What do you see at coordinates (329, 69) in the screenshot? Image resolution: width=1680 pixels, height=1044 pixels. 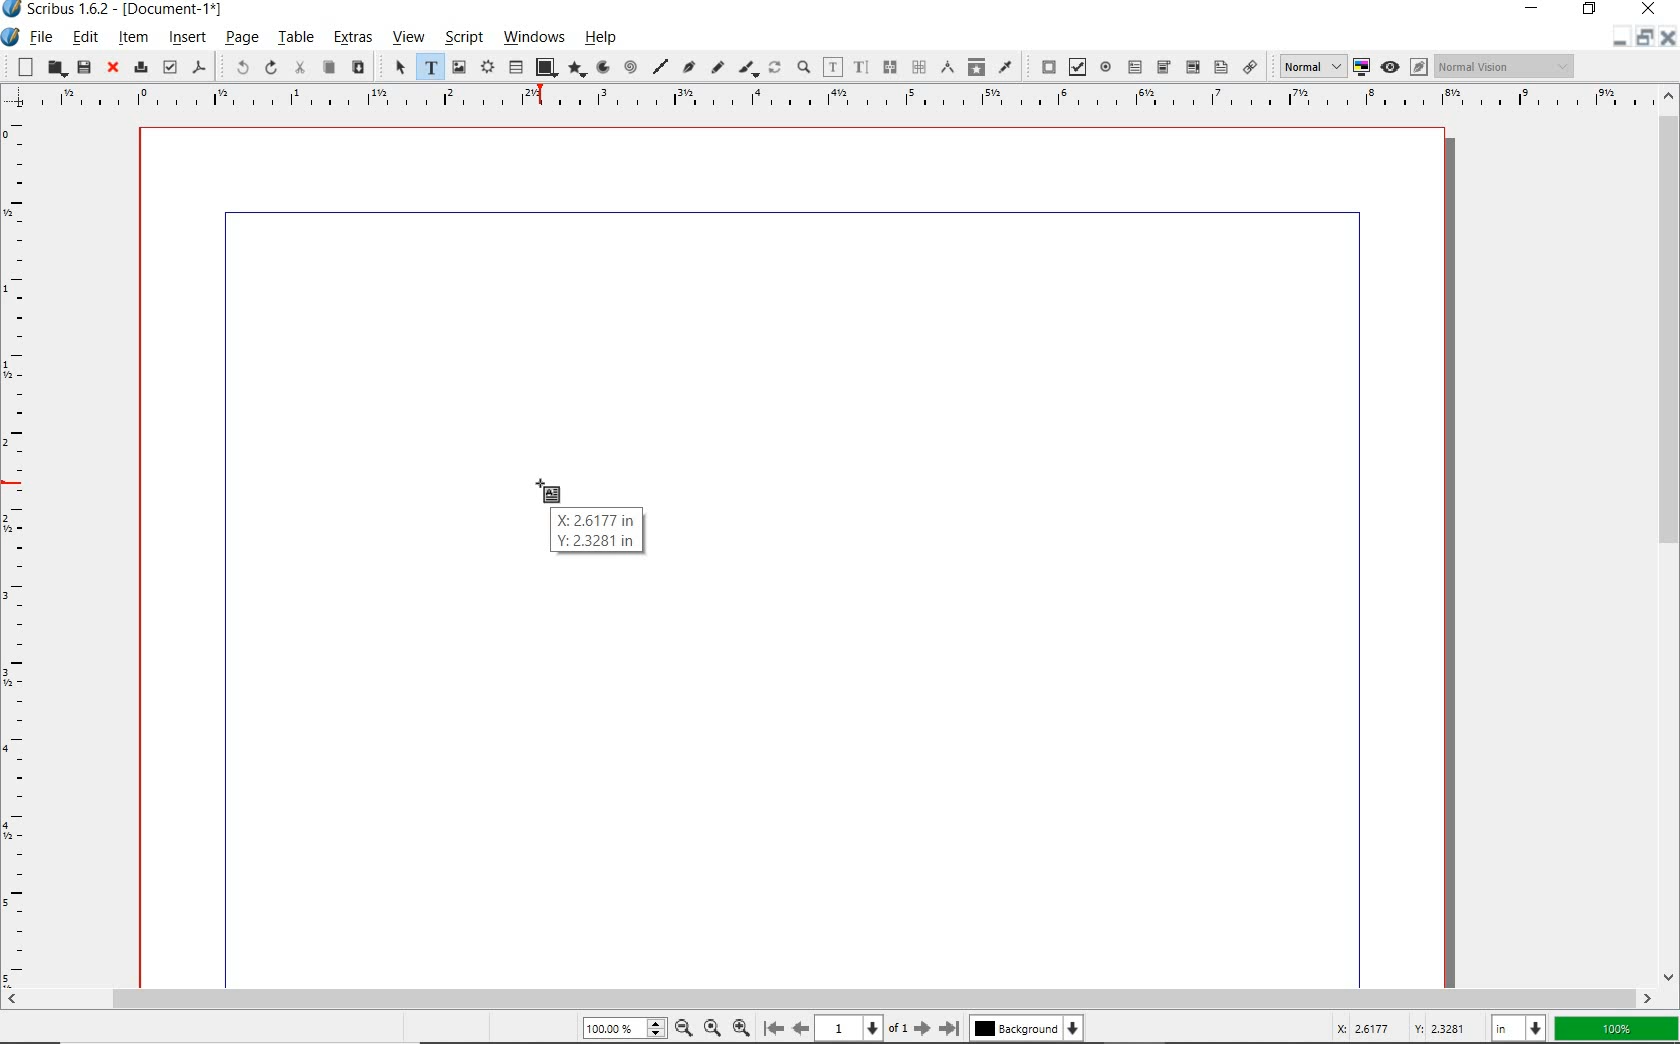 I see `copy` at bounding box center [329, 69].